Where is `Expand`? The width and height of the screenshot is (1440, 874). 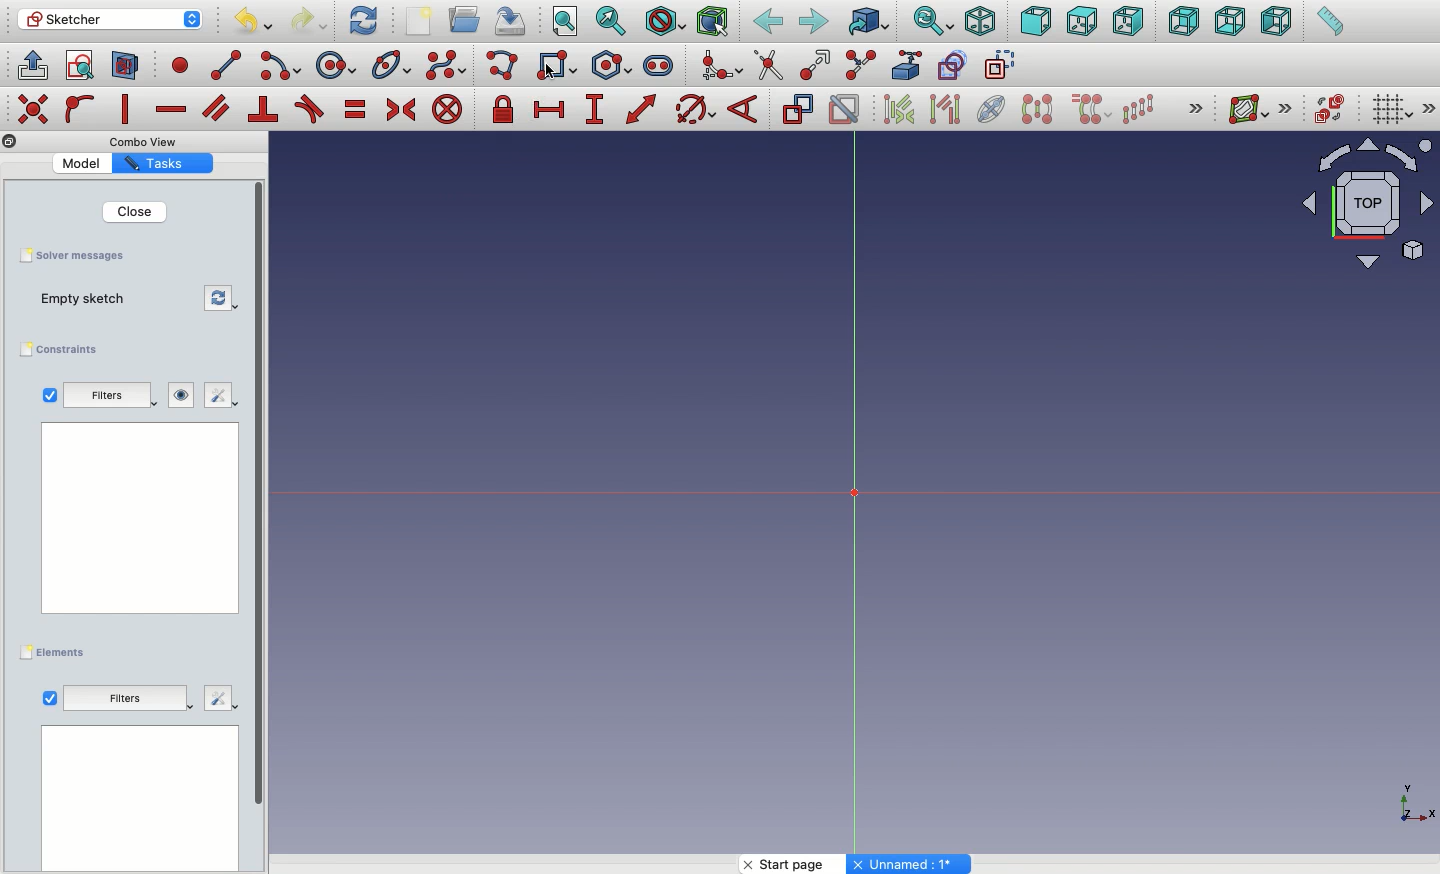
Expand is located at coordinates (1430, 108).